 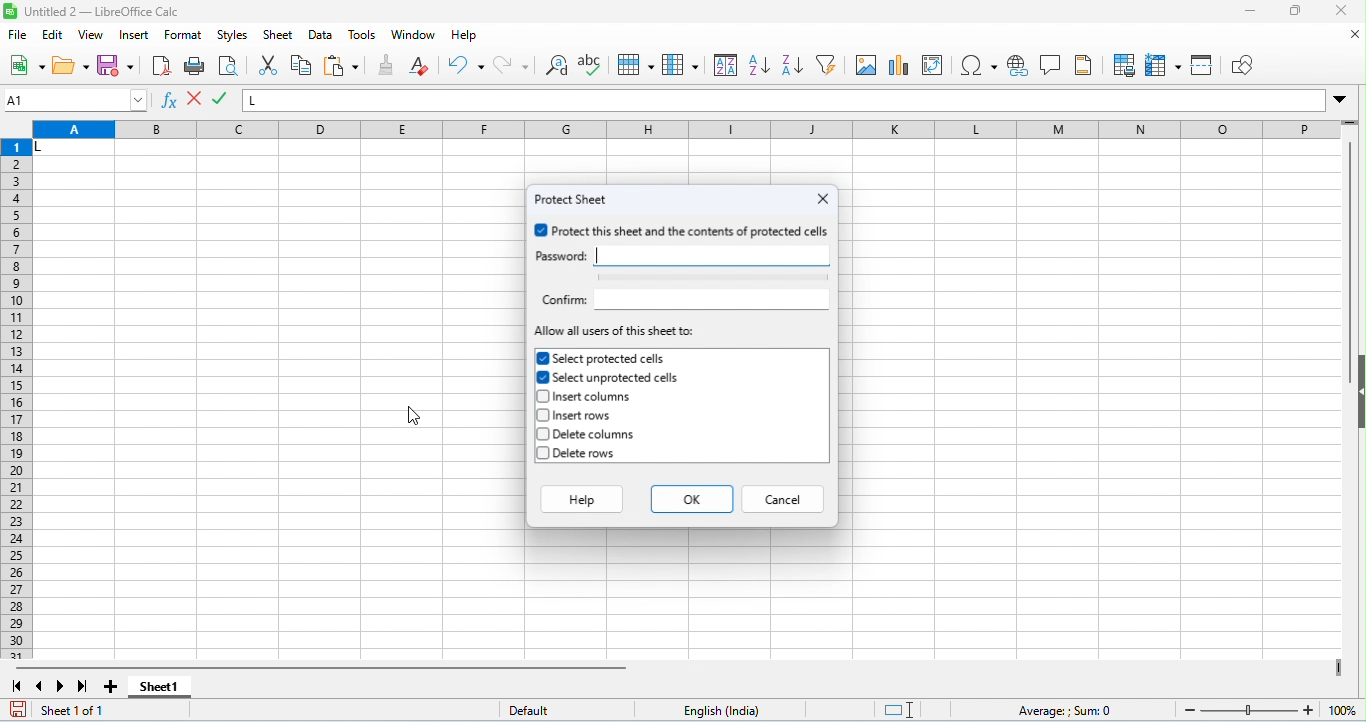 I want to click on cell with data, so click(x=73, y=149).